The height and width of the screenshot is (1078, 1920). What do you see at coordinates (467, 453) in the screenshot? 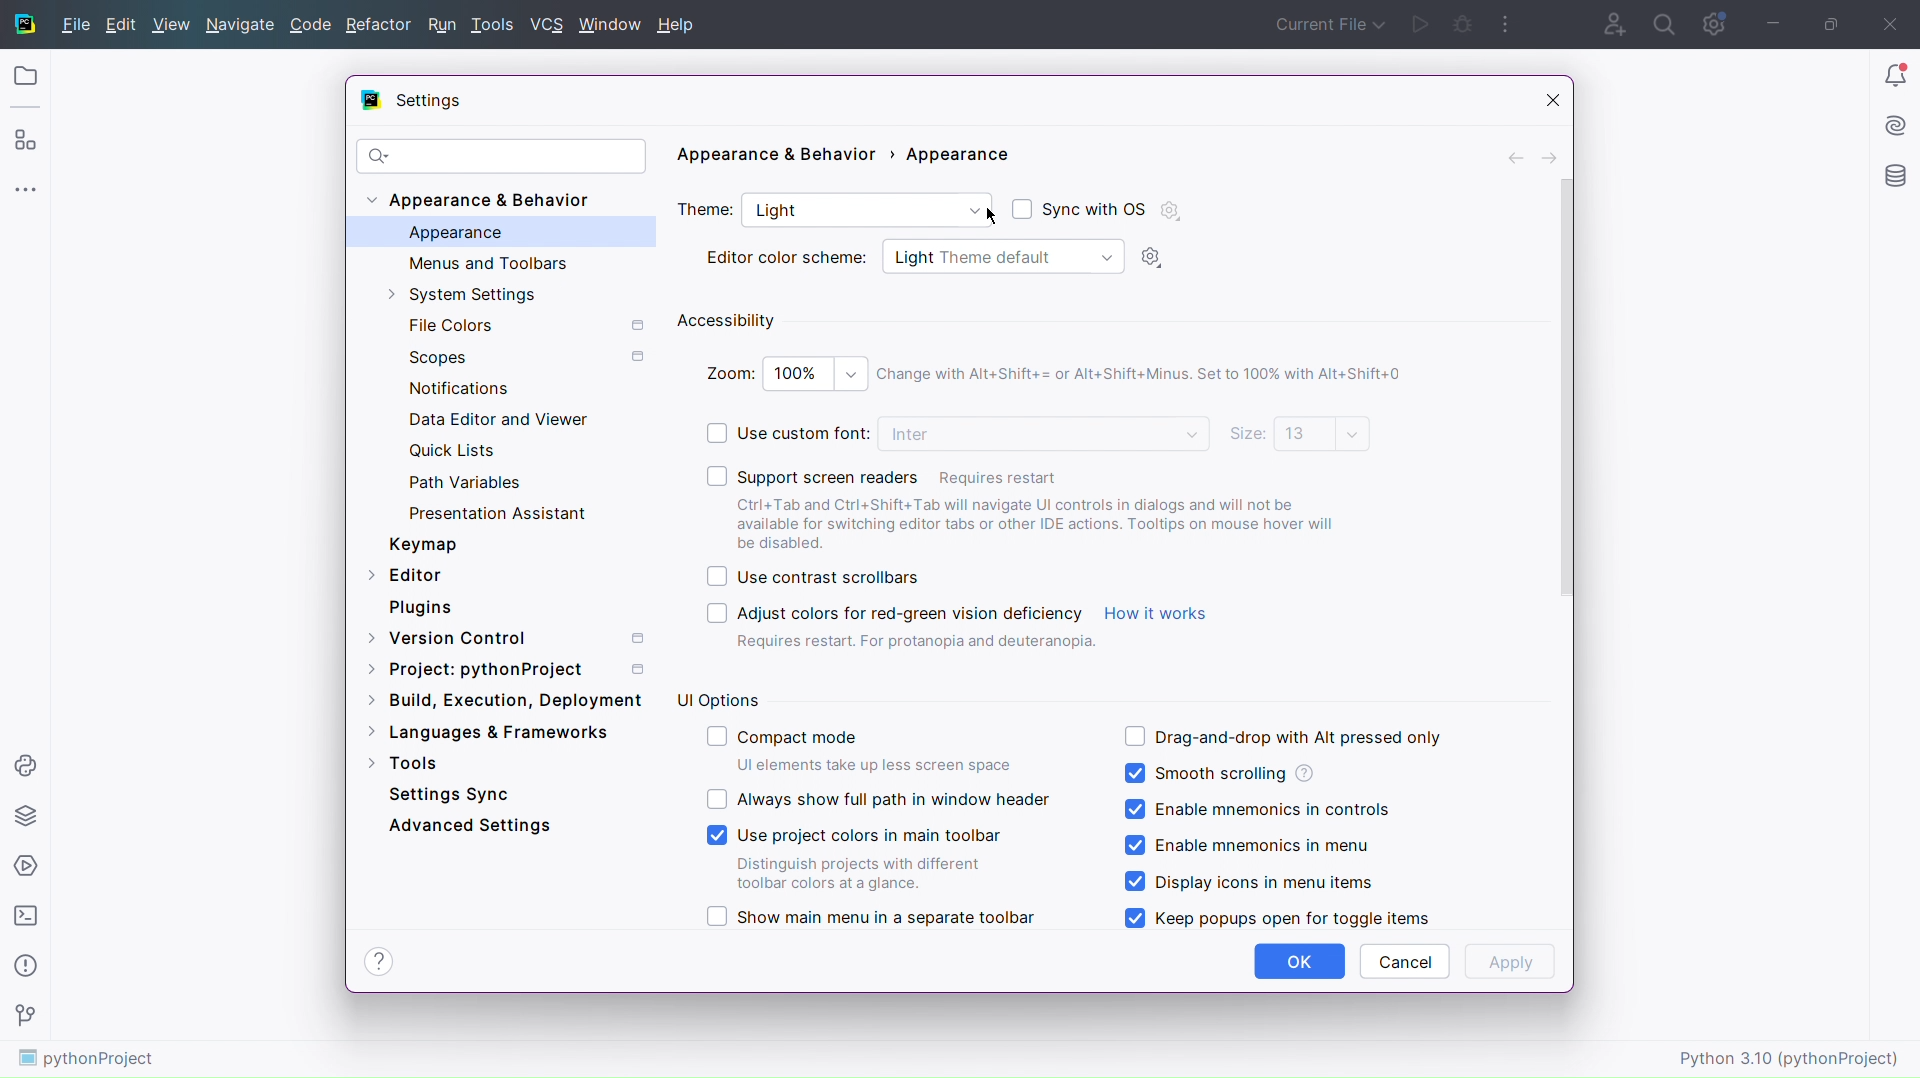
I see `Quick Lists` at bounding box center [467, 453].